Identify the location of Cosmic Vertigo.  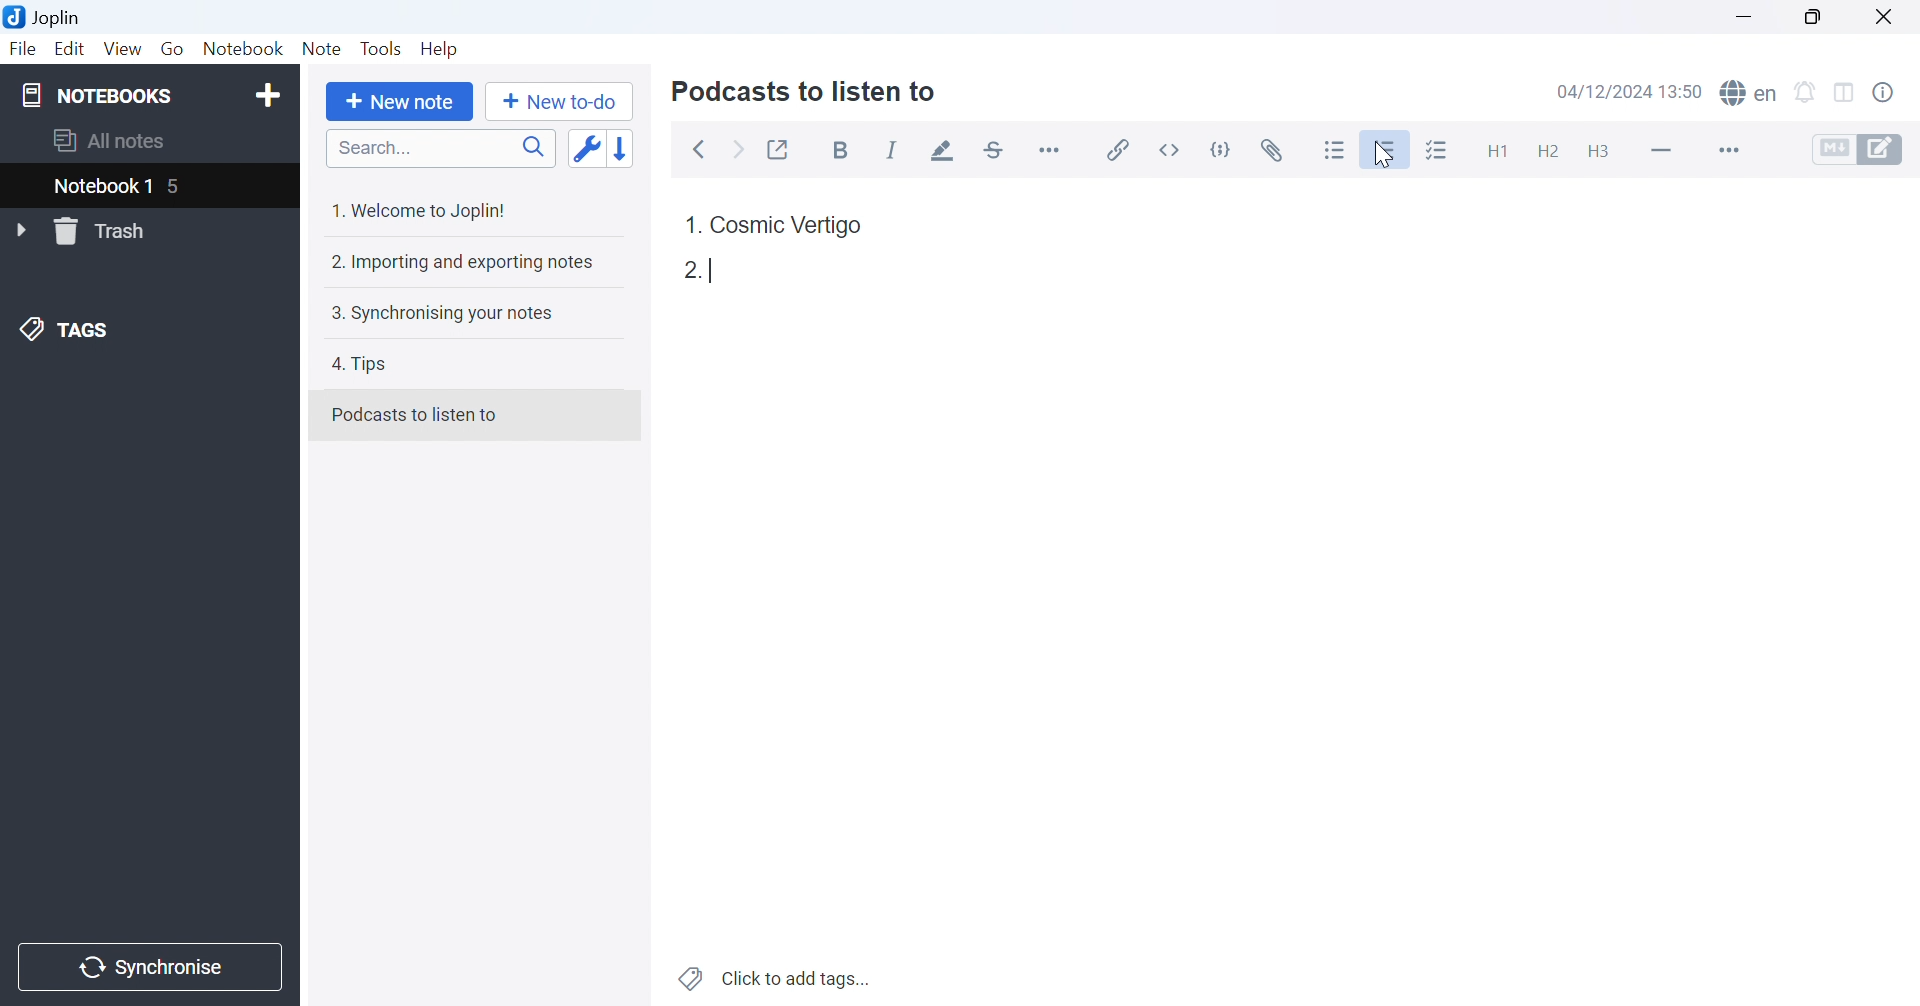
(788, 226).